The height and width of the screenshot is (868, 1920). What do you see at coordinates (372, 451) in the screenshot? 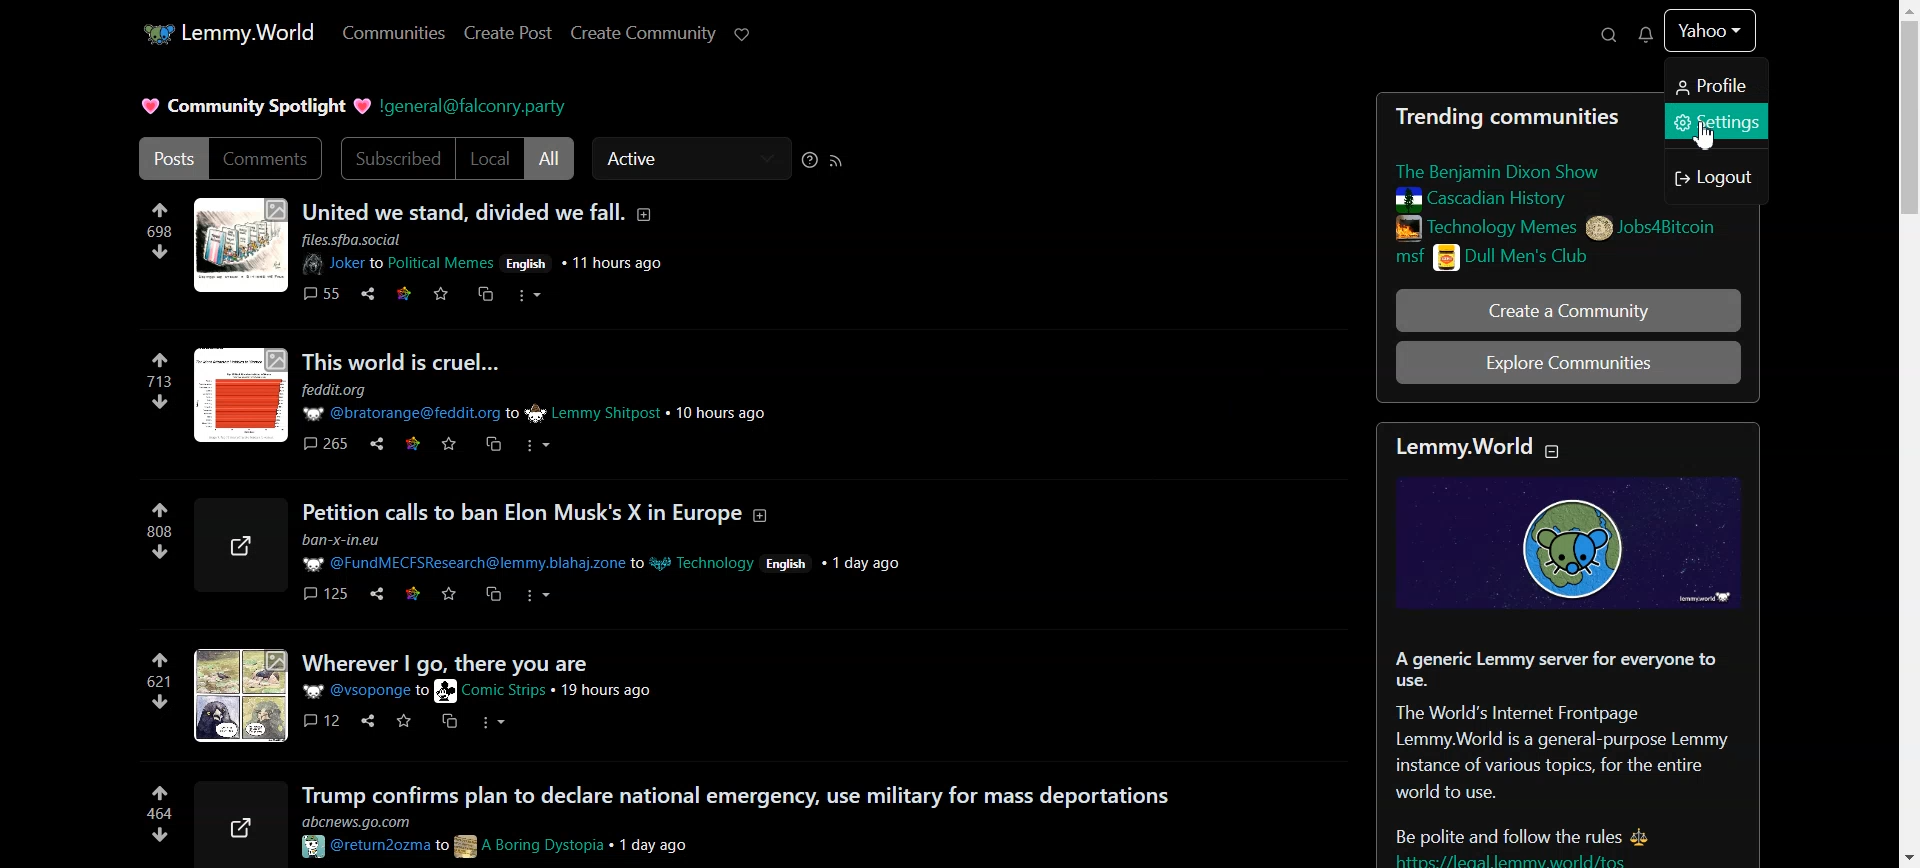
I see `share` at bounding box center [372, 451].